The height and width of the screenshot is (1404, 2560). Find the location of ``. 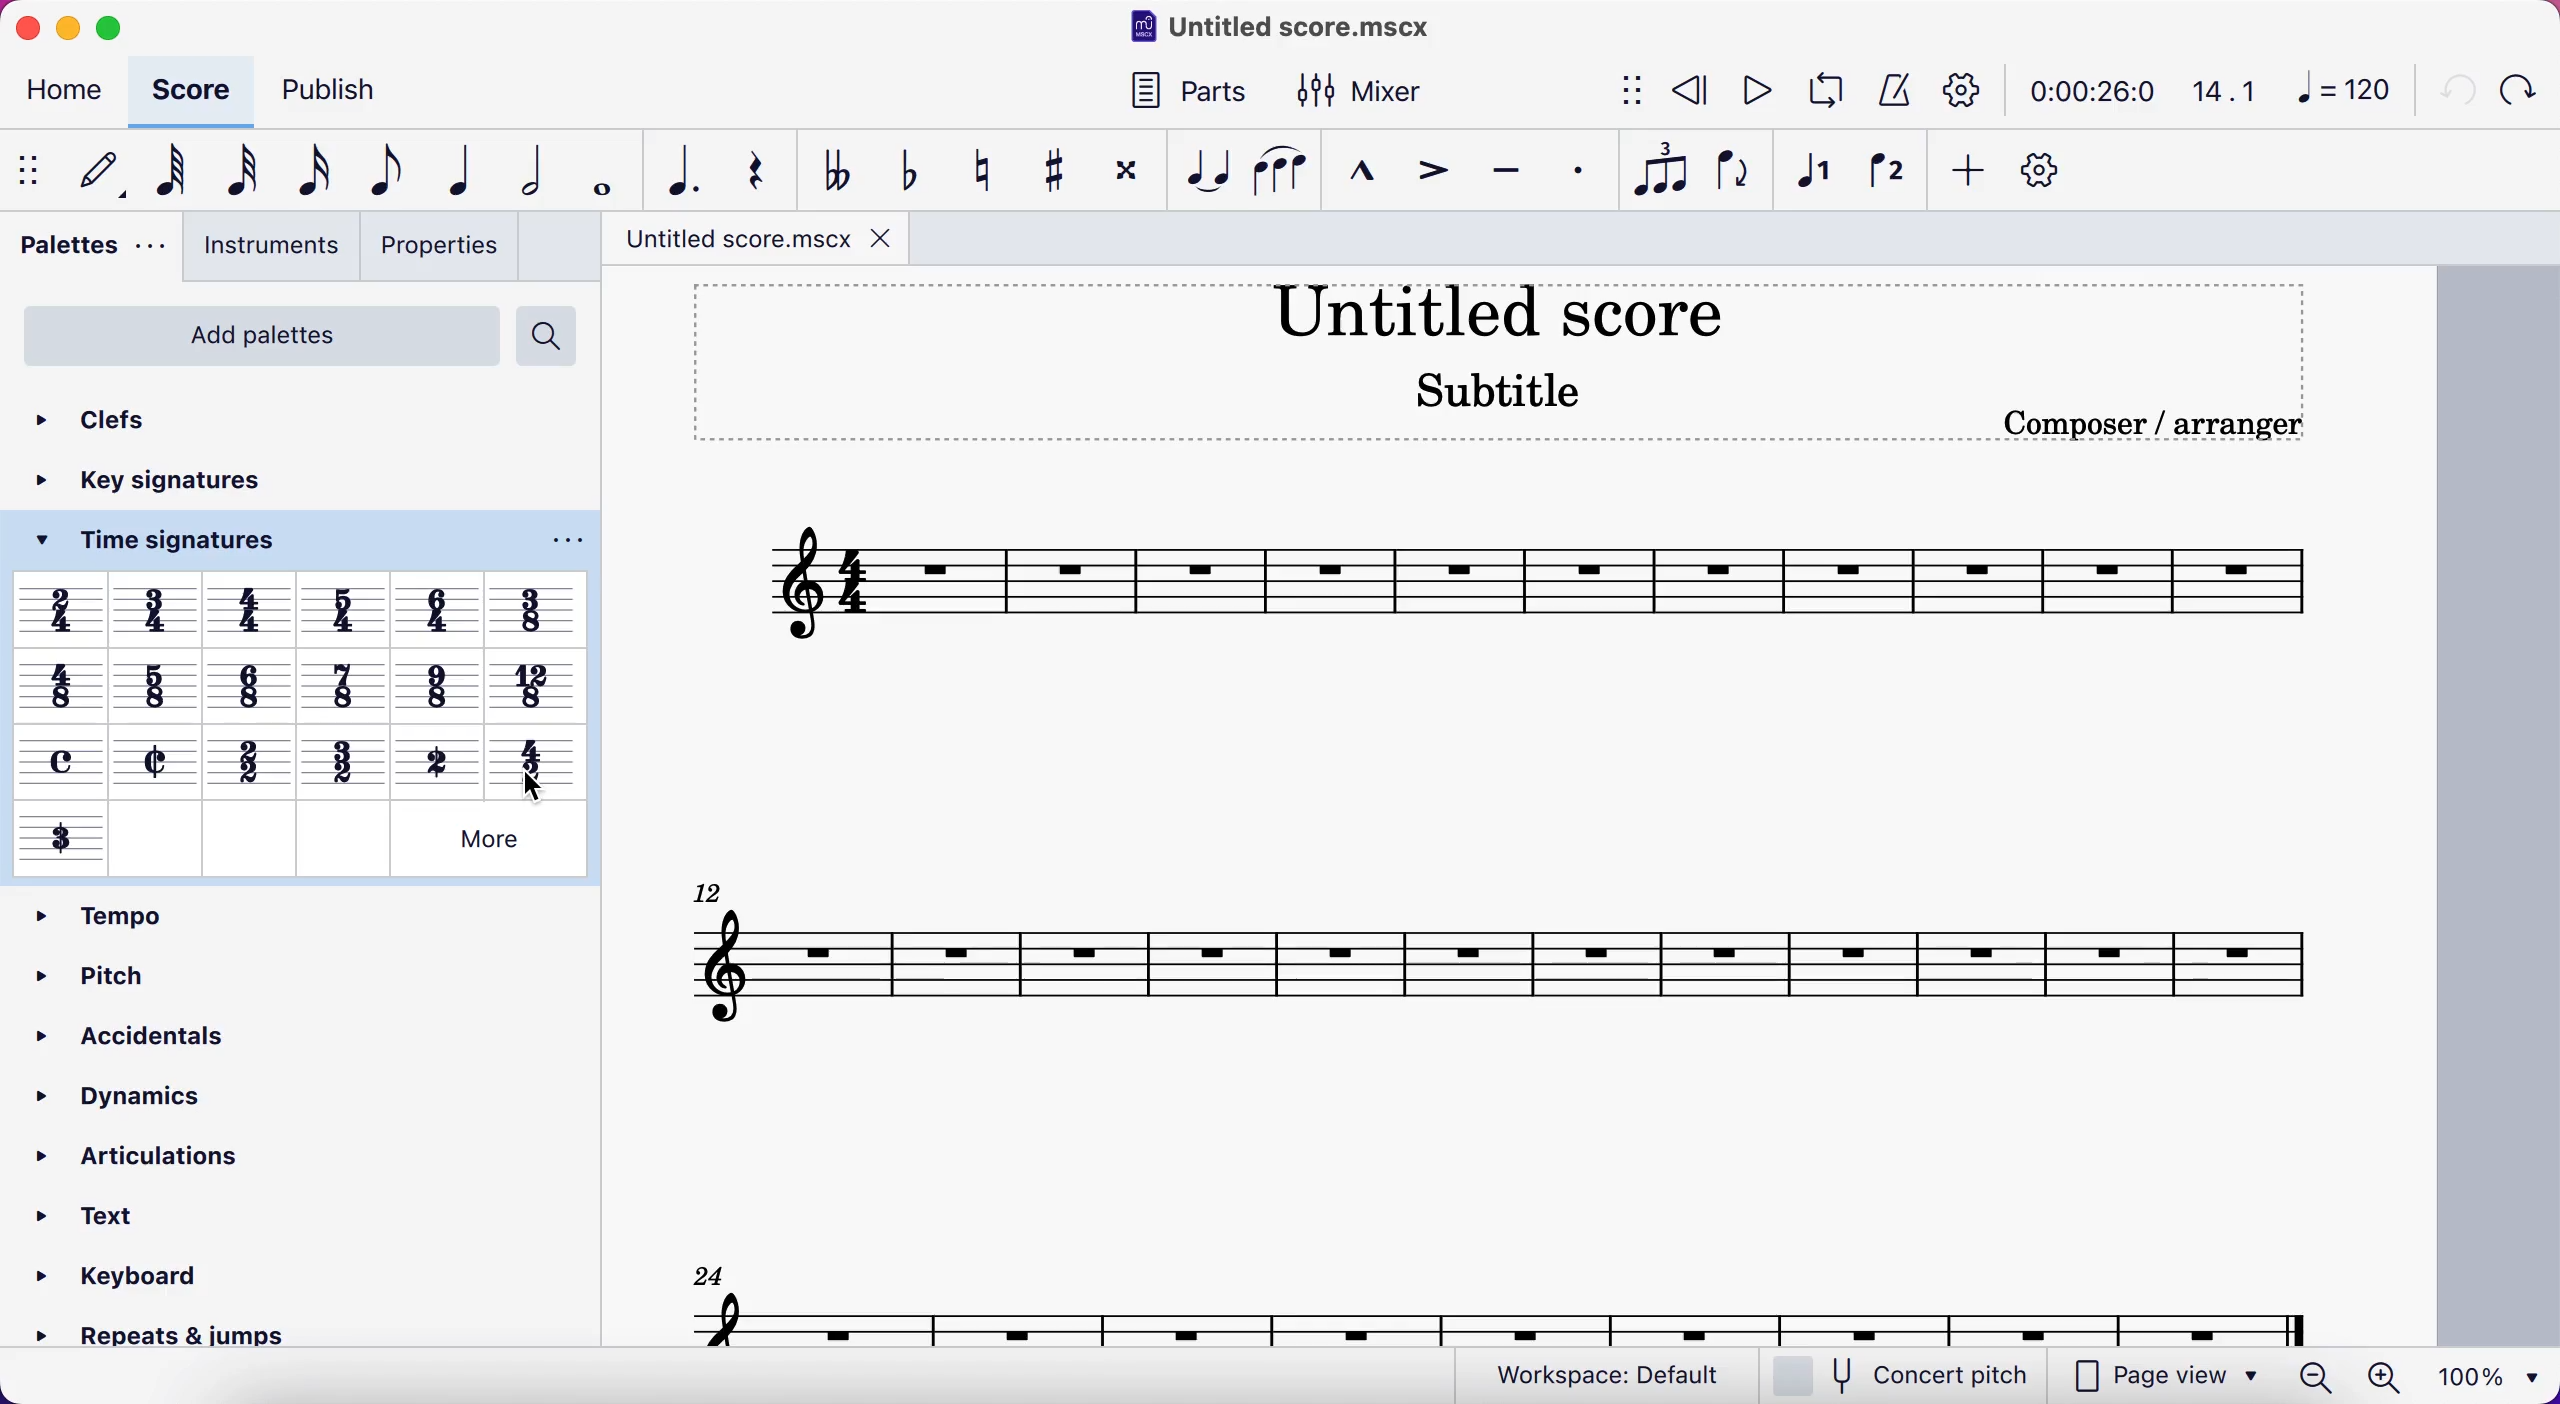

 is located at coordinates (439, 611).